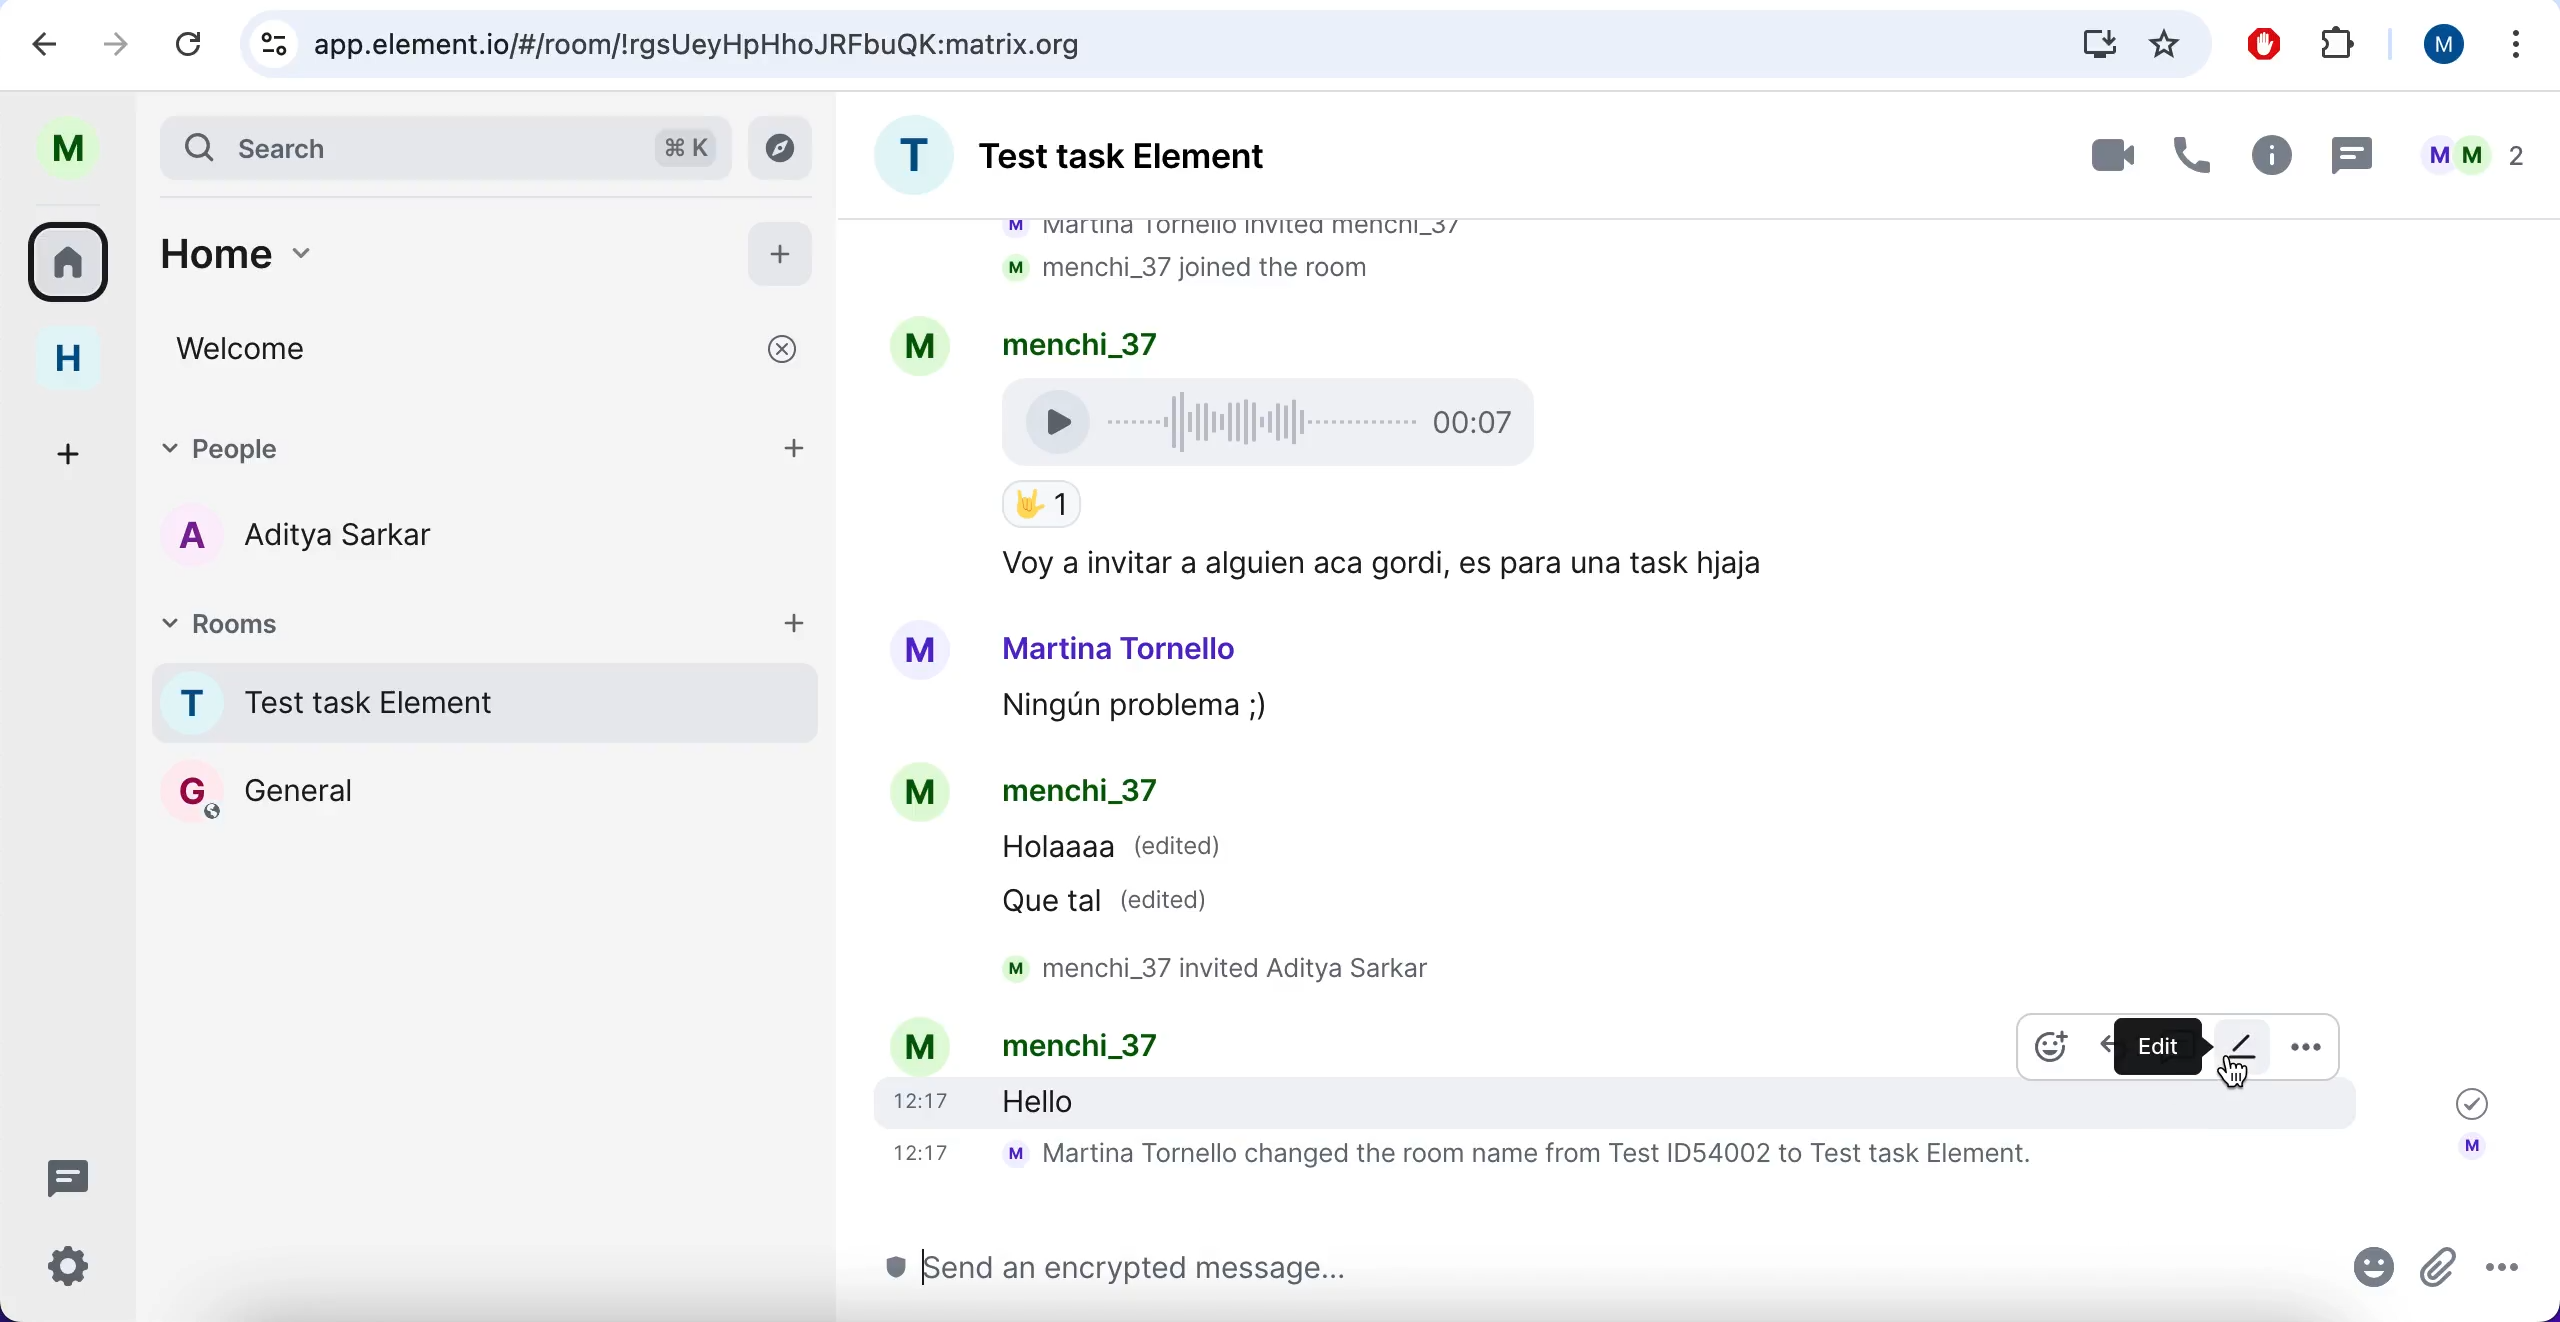  What do you see at coordinates (2086, 157) in the screenshot?
I see `video call` at bounding box center [2086, 157].